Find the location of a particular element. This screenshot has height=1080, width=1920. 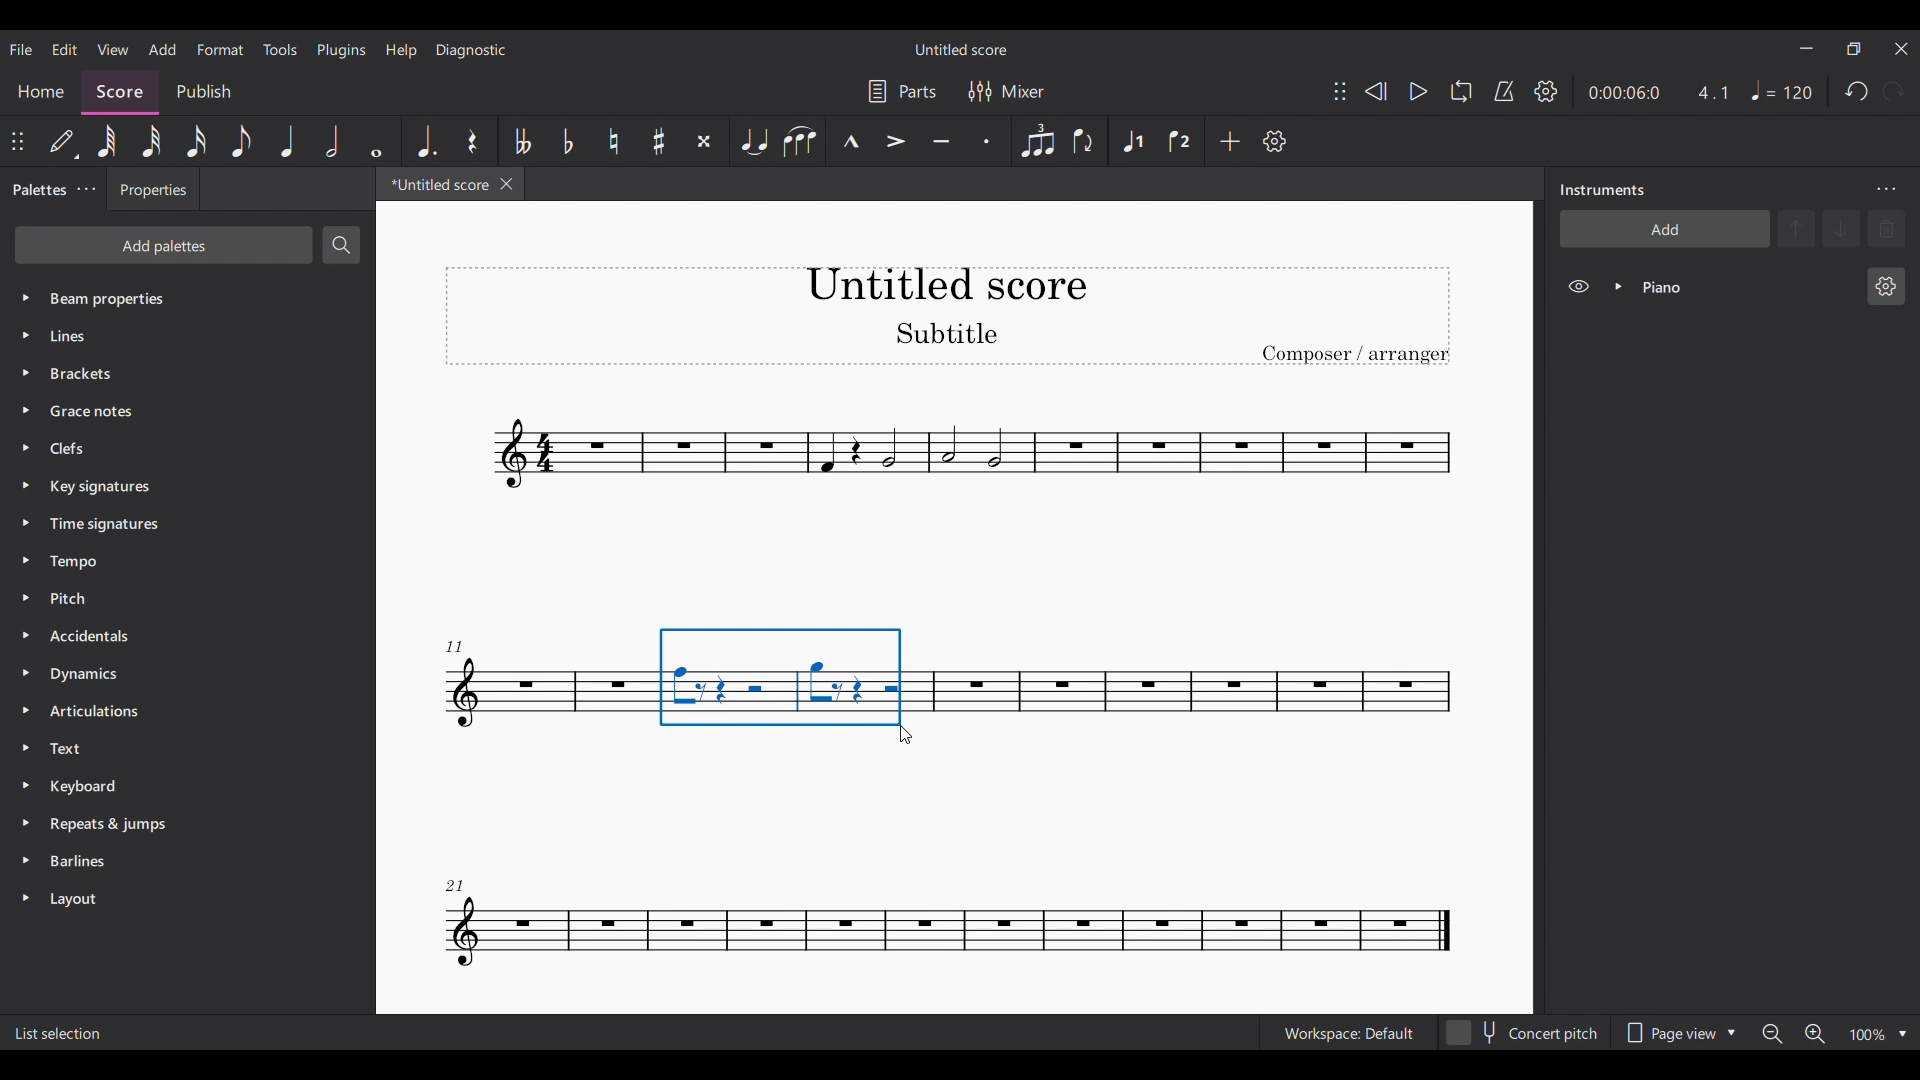

Keyboard is located at coordinates (172, 785).